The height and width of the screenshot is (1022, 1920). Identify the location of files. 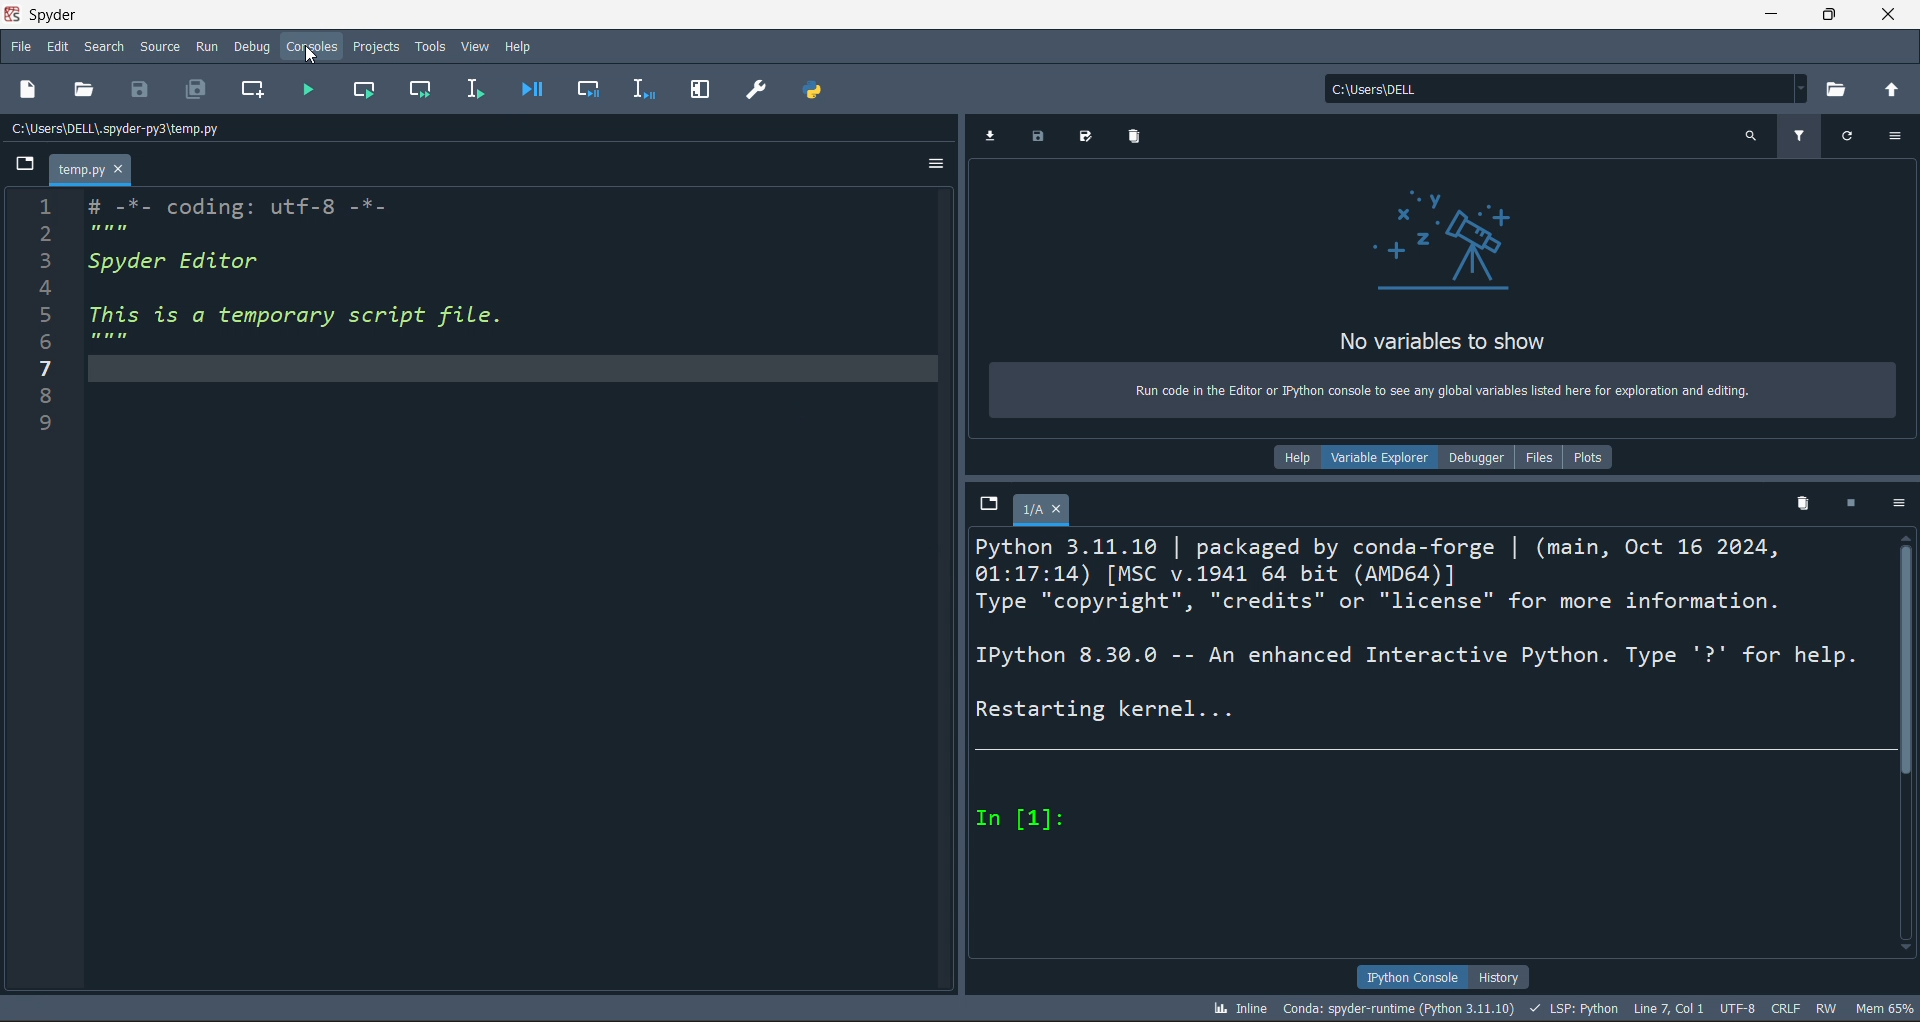
(1539, 455).